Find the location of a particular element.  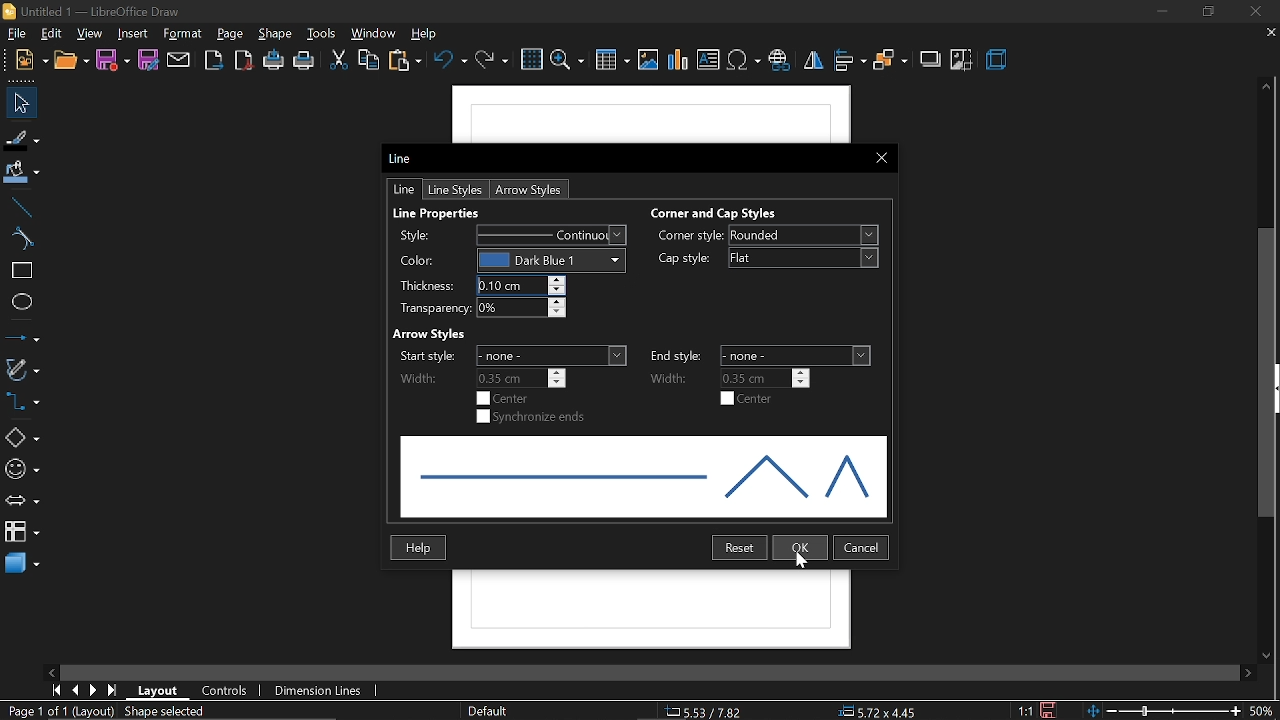

ok is located at coordinates (802, 548).